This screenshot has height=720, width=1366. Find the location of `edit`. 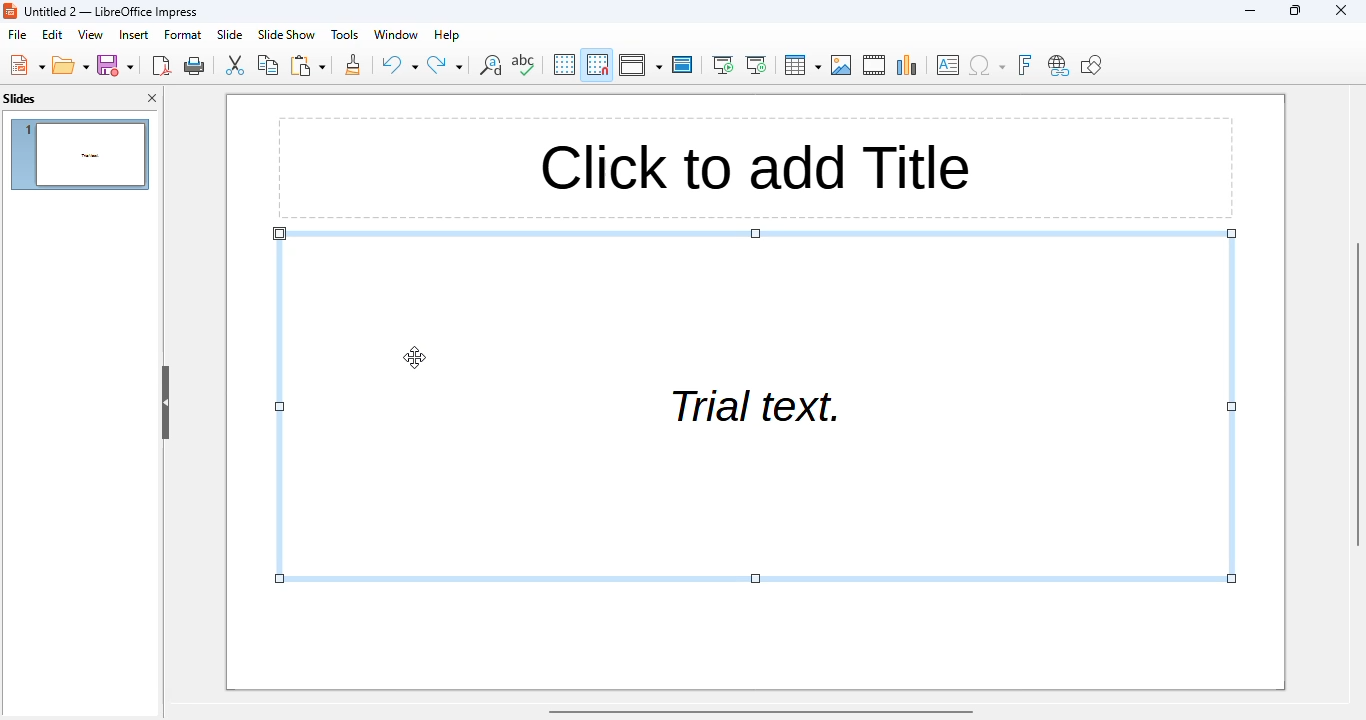

edit is located at coordinates (53, 34).